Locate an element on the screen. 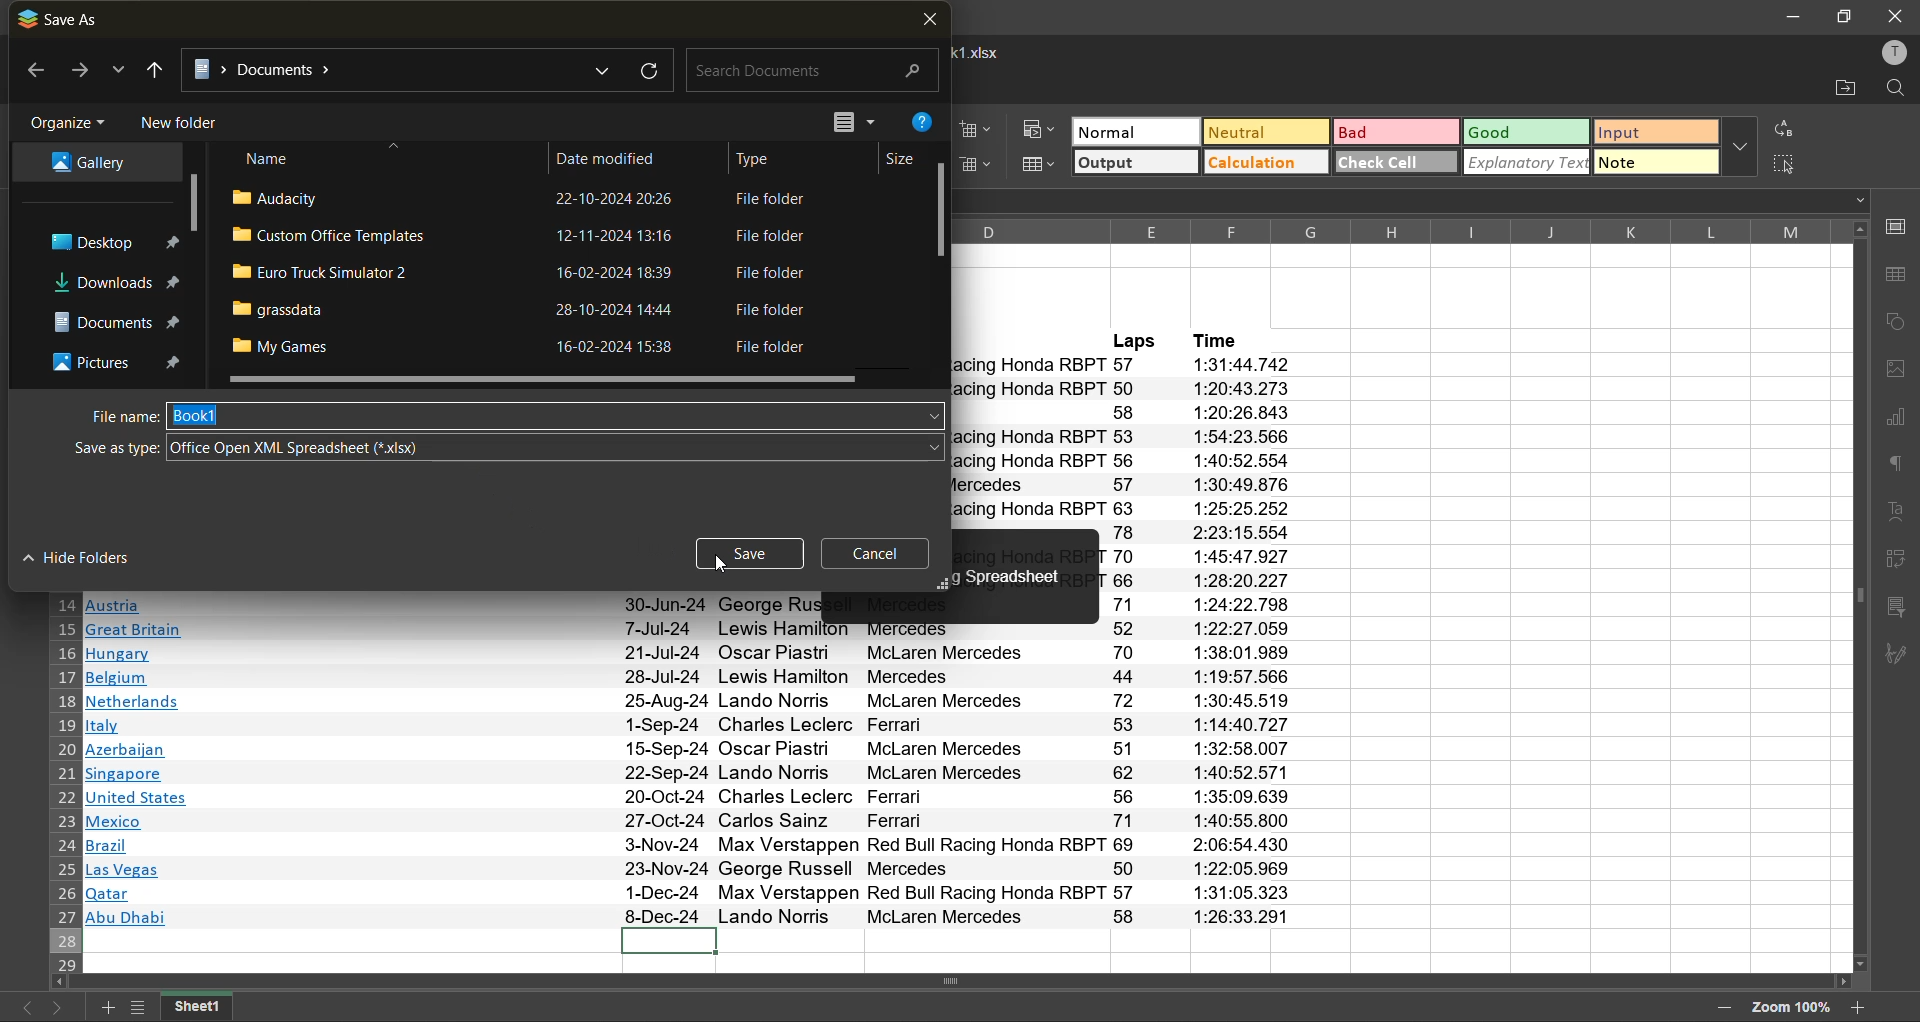  22-10-2024 20:26 is located at coordinates (602, 199).